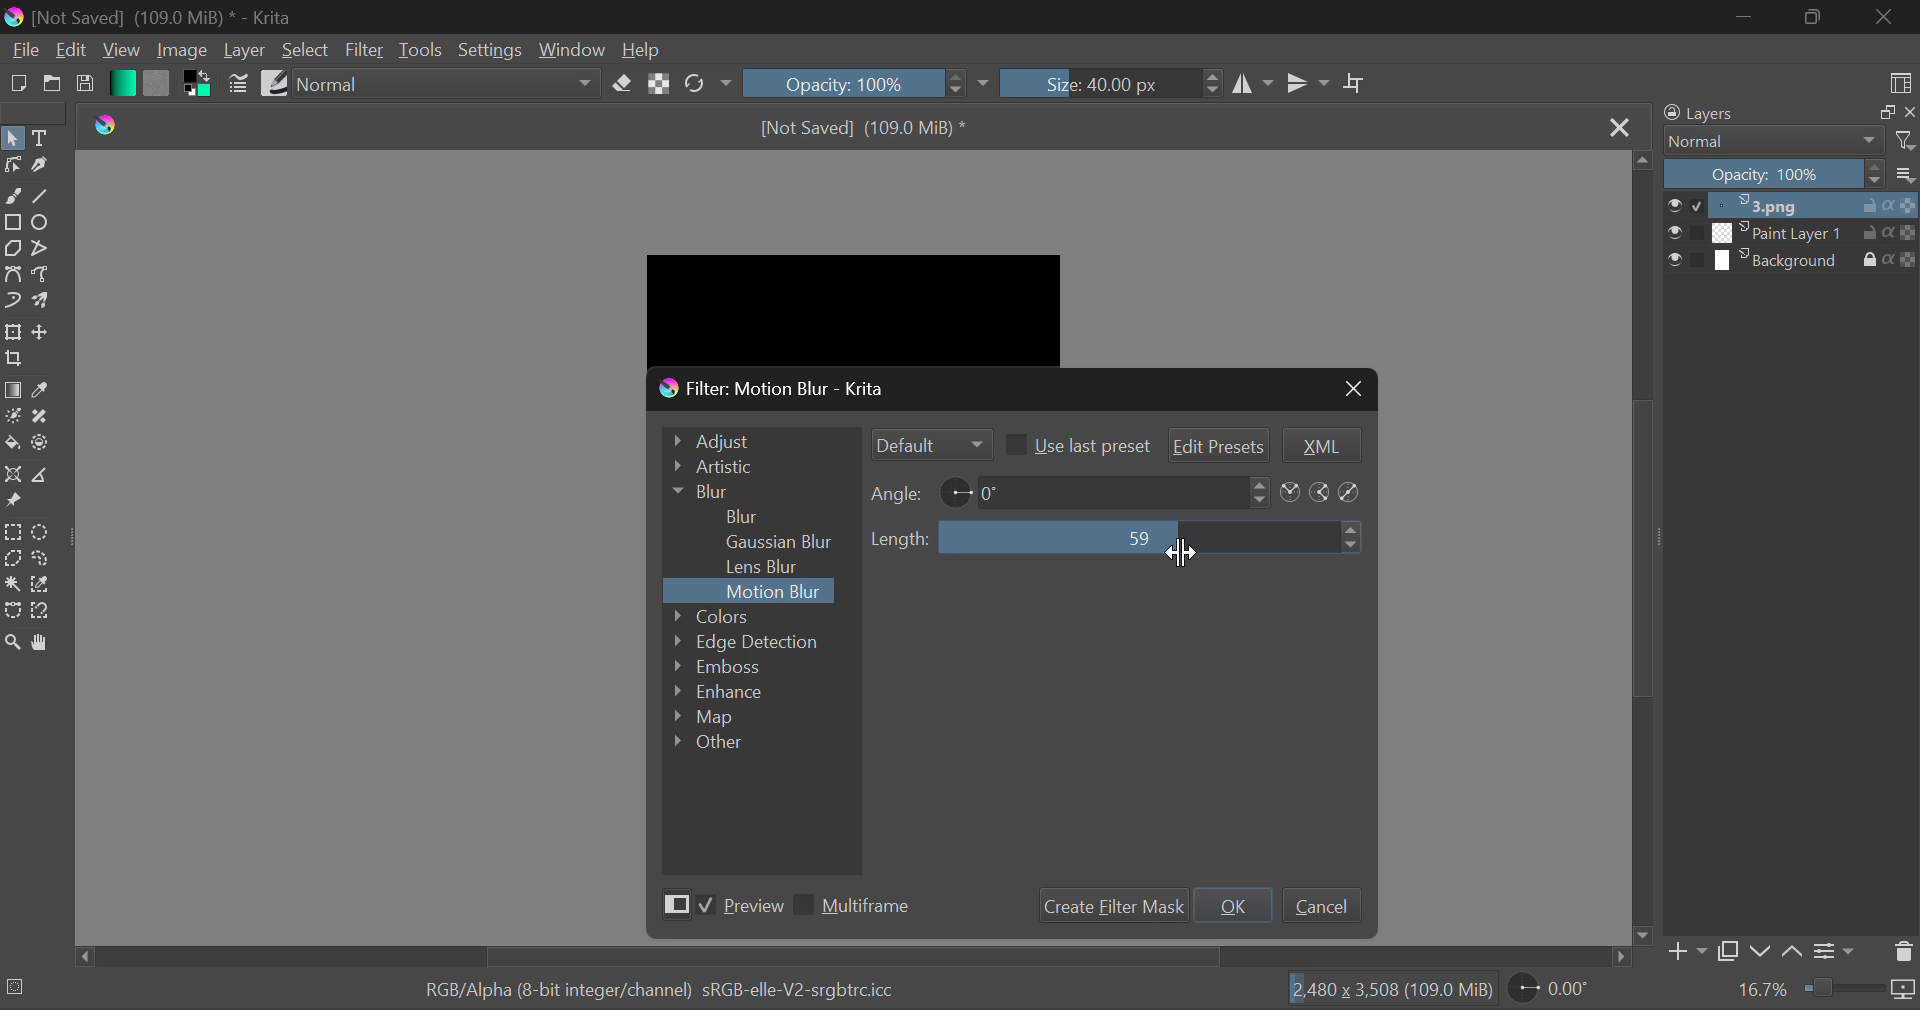 The image size is (1920, 1010). I want to click on Cursor, so click(1183, 557).